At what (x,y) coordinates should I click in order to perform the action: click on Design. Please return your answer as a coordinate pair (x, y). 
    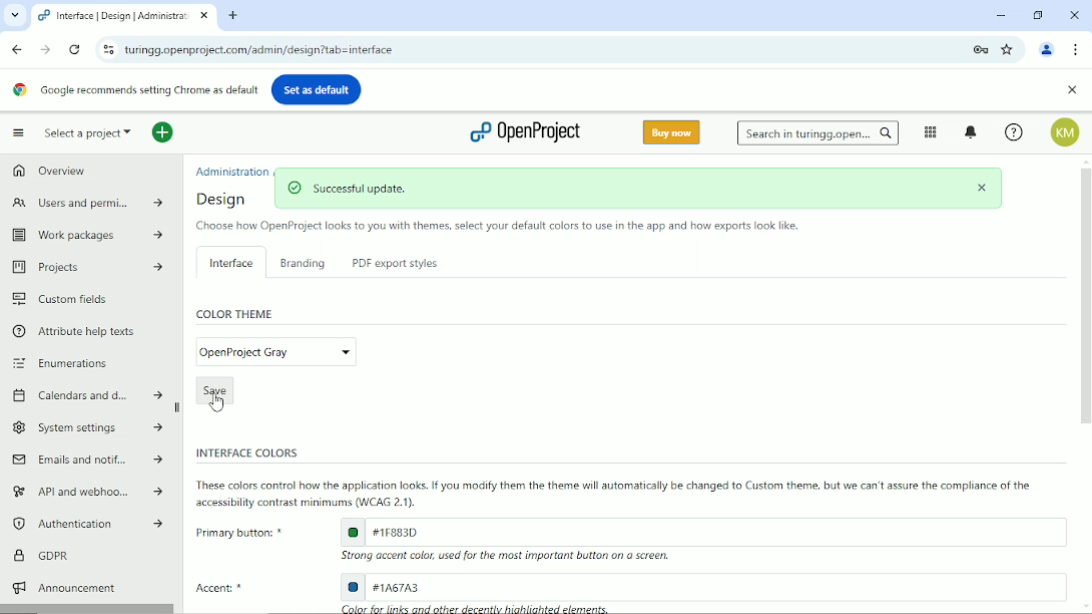
    Looking at the image, I should click on (226, 199).